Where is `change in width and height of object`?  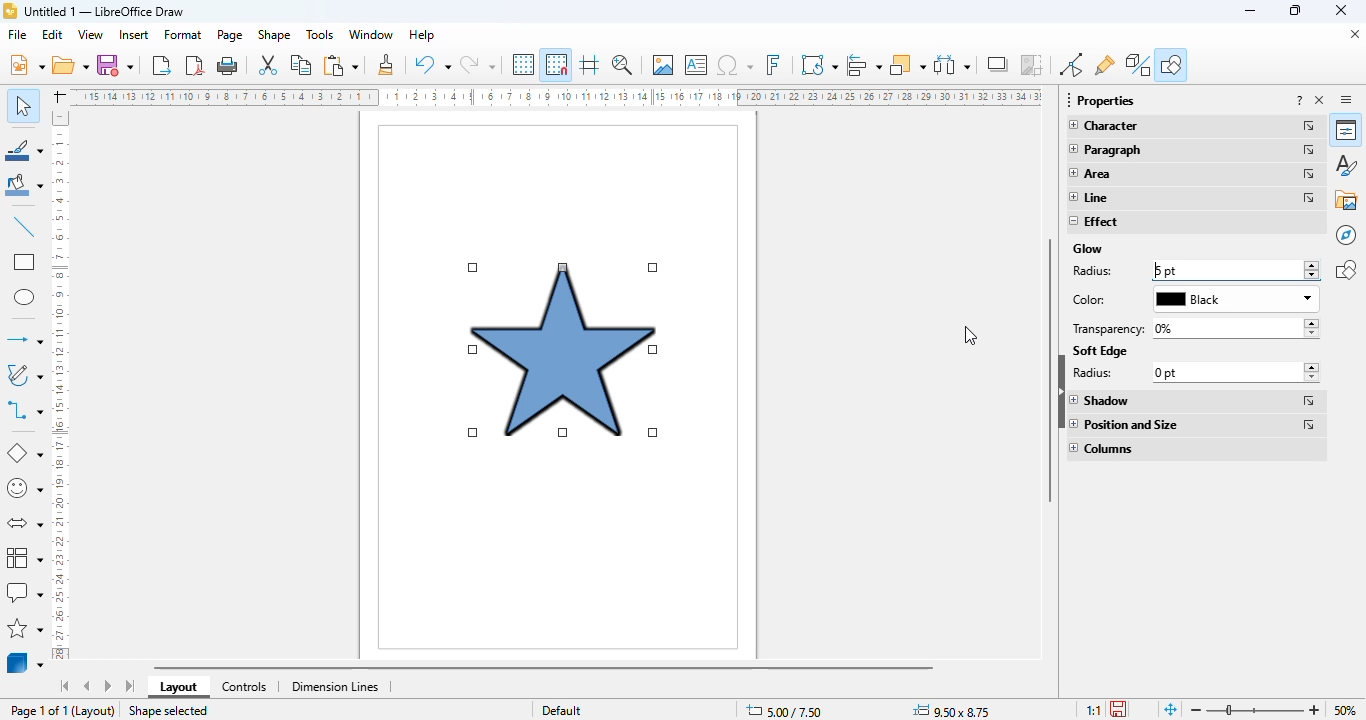
change in width and height of object is located at coordinates (952, 711).